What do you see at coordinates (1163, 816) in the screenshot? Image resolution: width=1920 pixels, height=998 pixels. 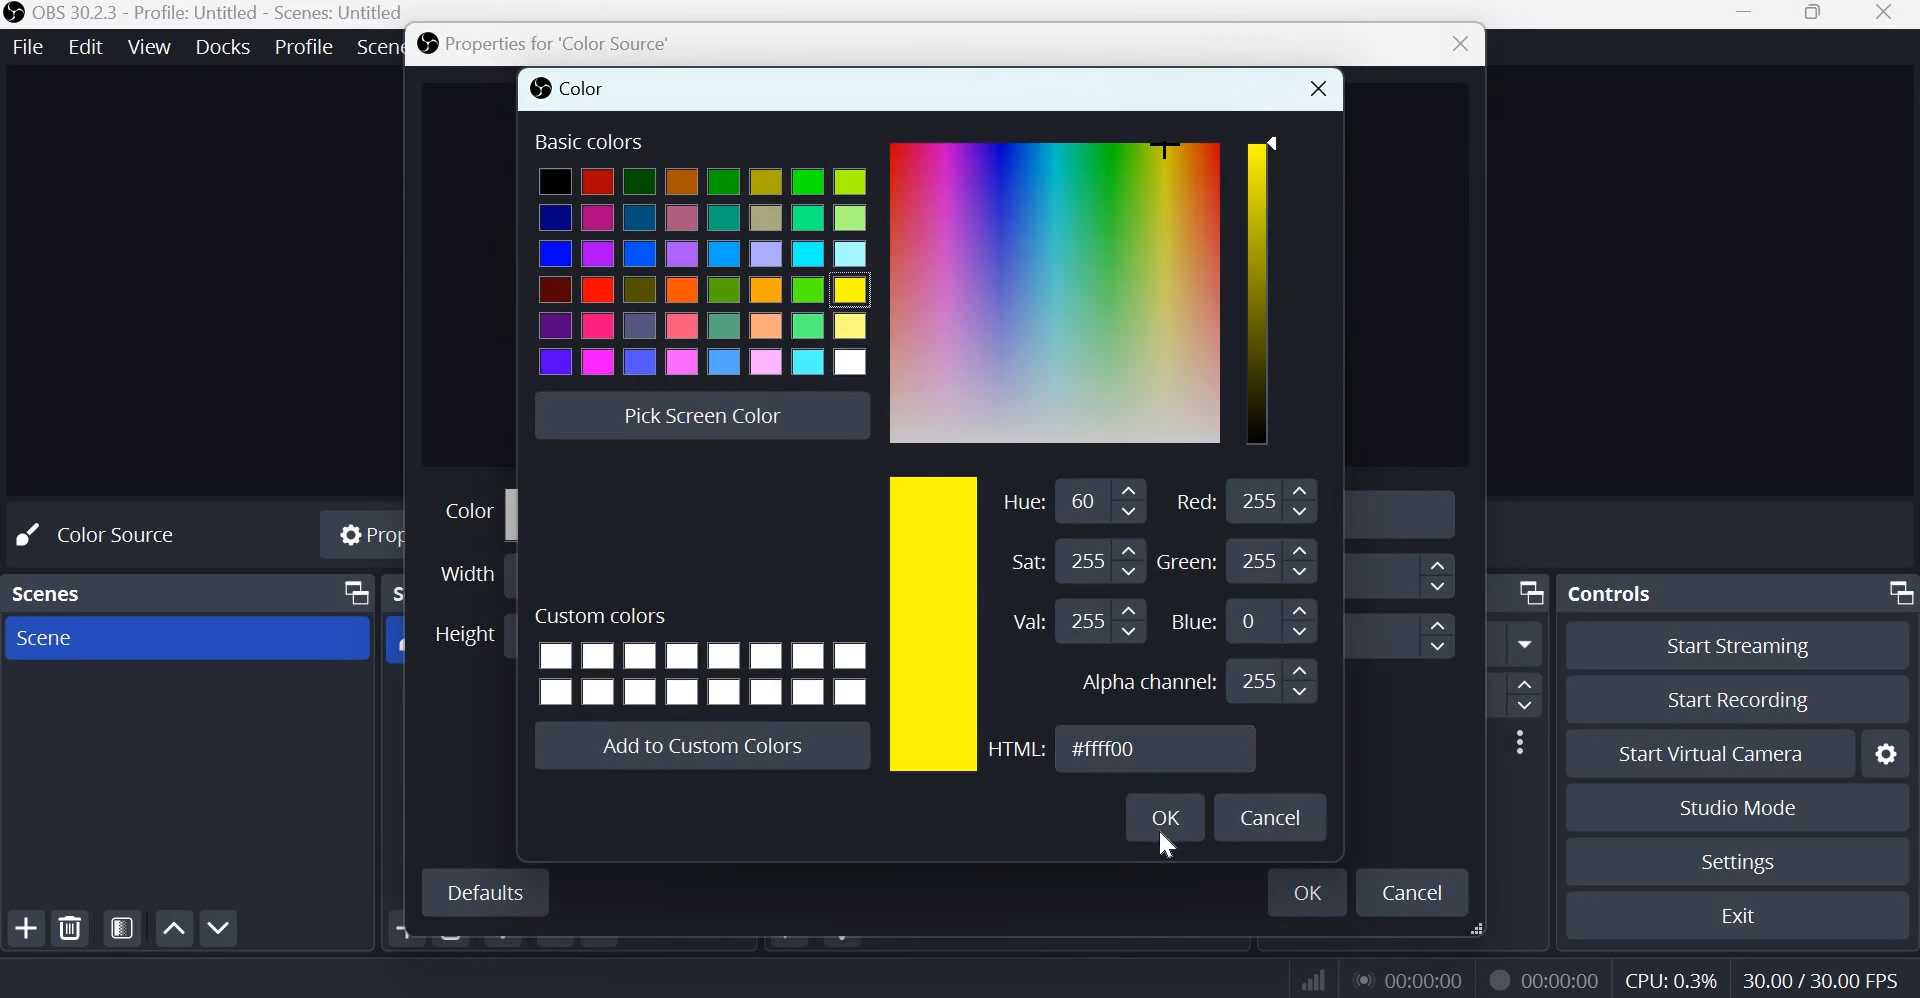 I see `OK` at bounding box center [1163, 816].